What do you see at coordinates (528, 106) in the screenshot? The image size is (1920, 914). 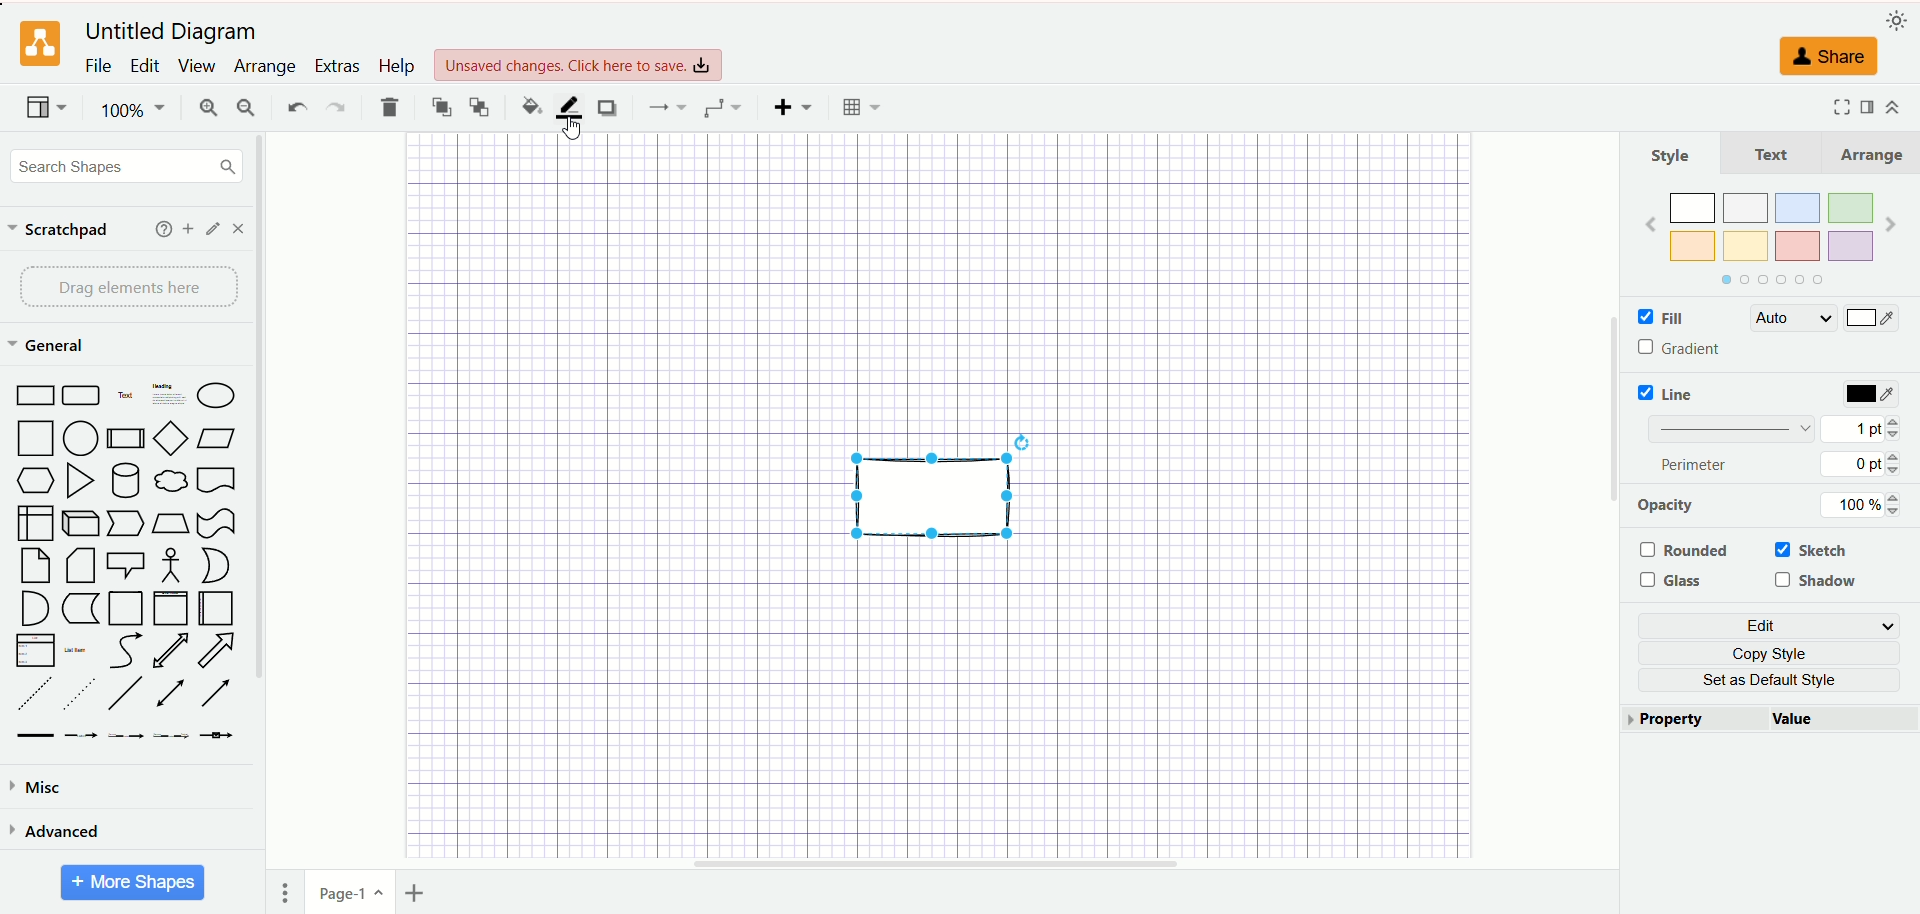 I see `fill color` at bounding box center [528, 106].